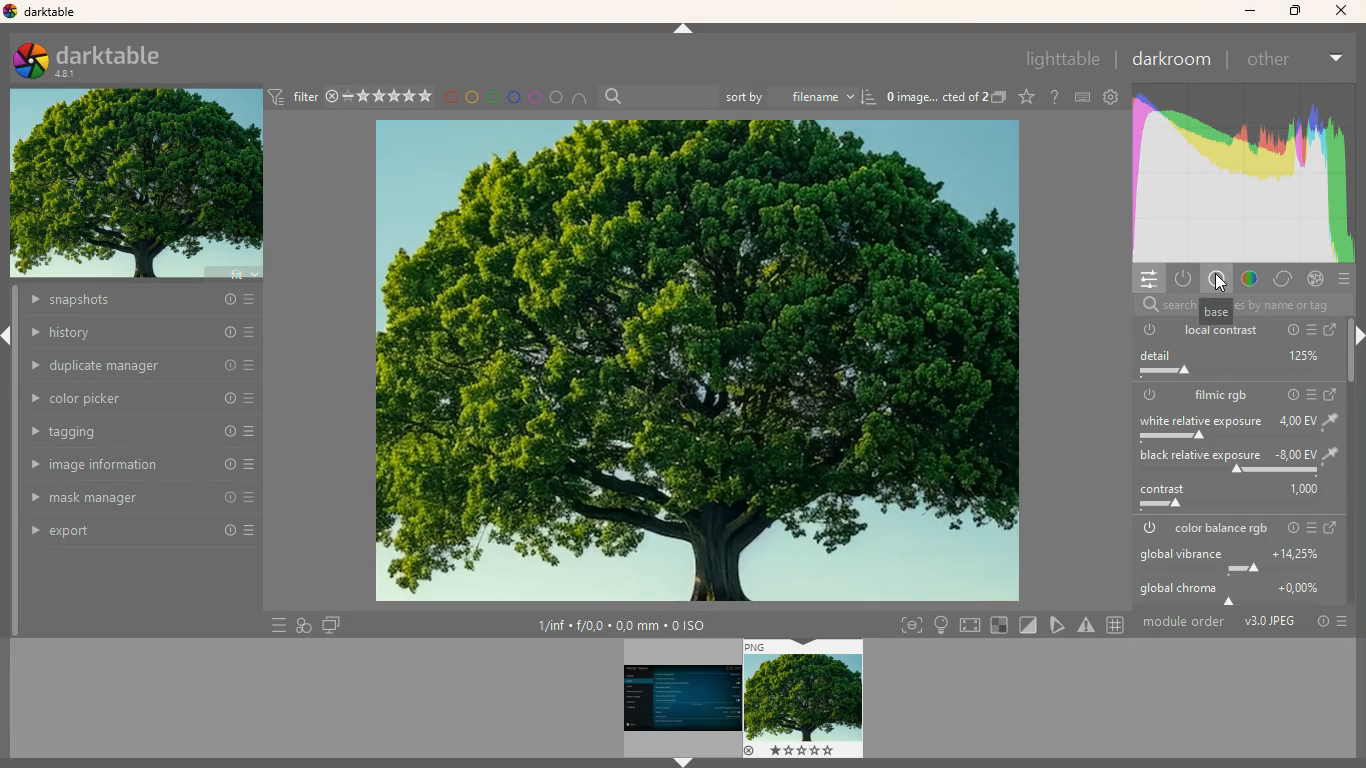 The height and width of the screenshot is (768, 1366). Describe the element at coordinates (137, 500) in the screenshot. I see `mask manager` at that location.